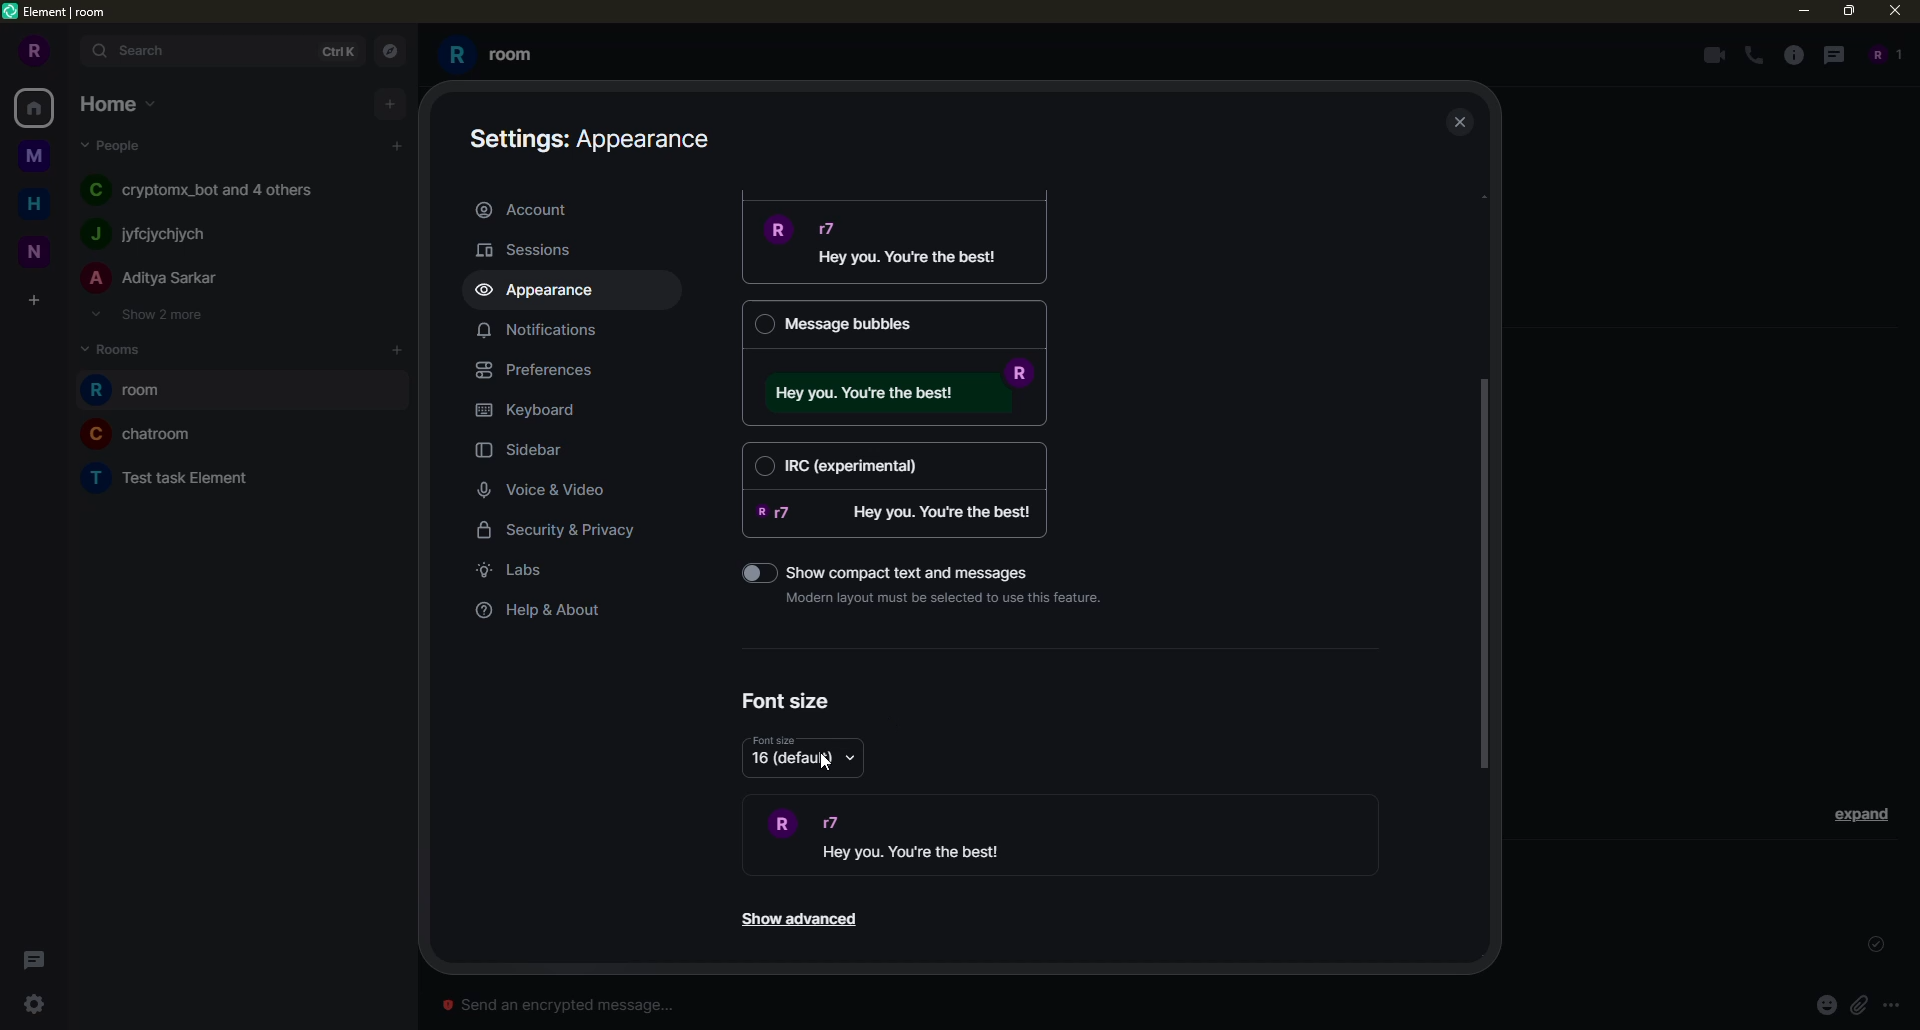 The height and width of the screenshot is (1030, 1920). Describe the element at coordinates (1826, 1004) in the screenshot. I see `emoji` at that location.